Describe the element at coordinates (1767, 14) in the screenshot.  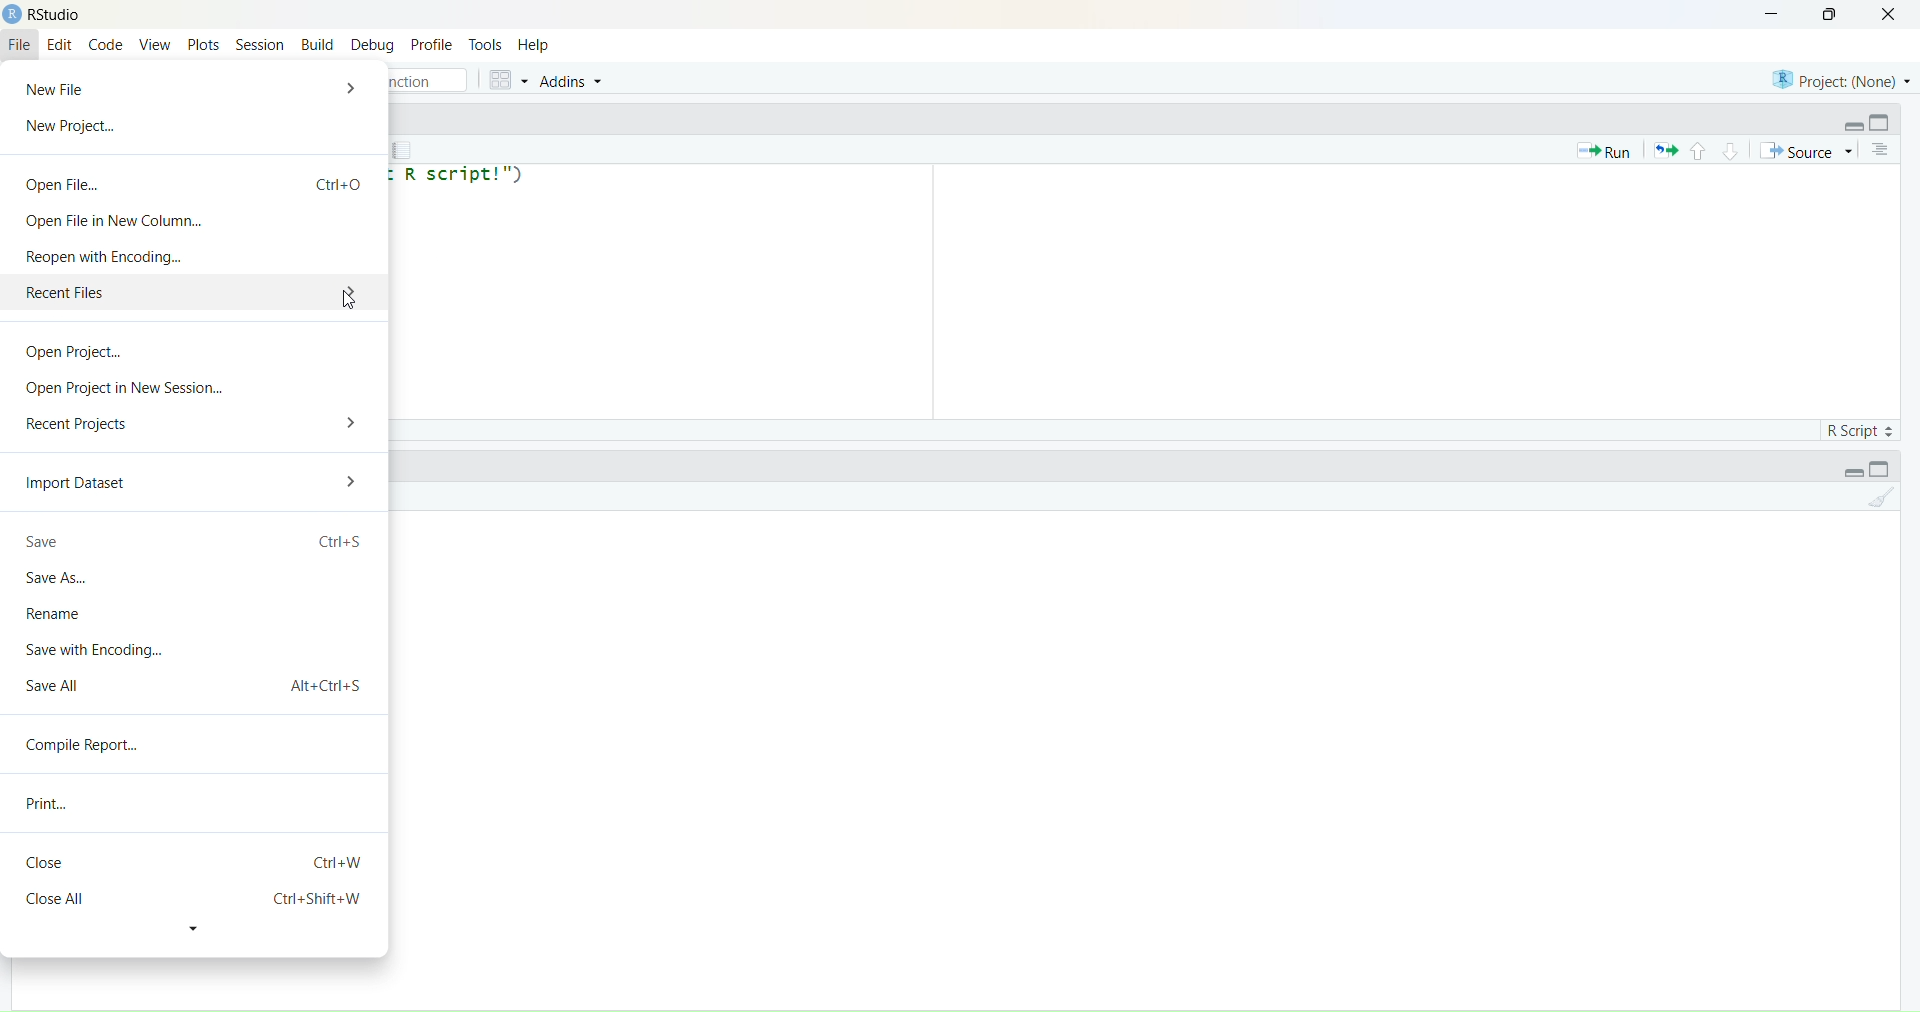
I see `Minimize` at that location.